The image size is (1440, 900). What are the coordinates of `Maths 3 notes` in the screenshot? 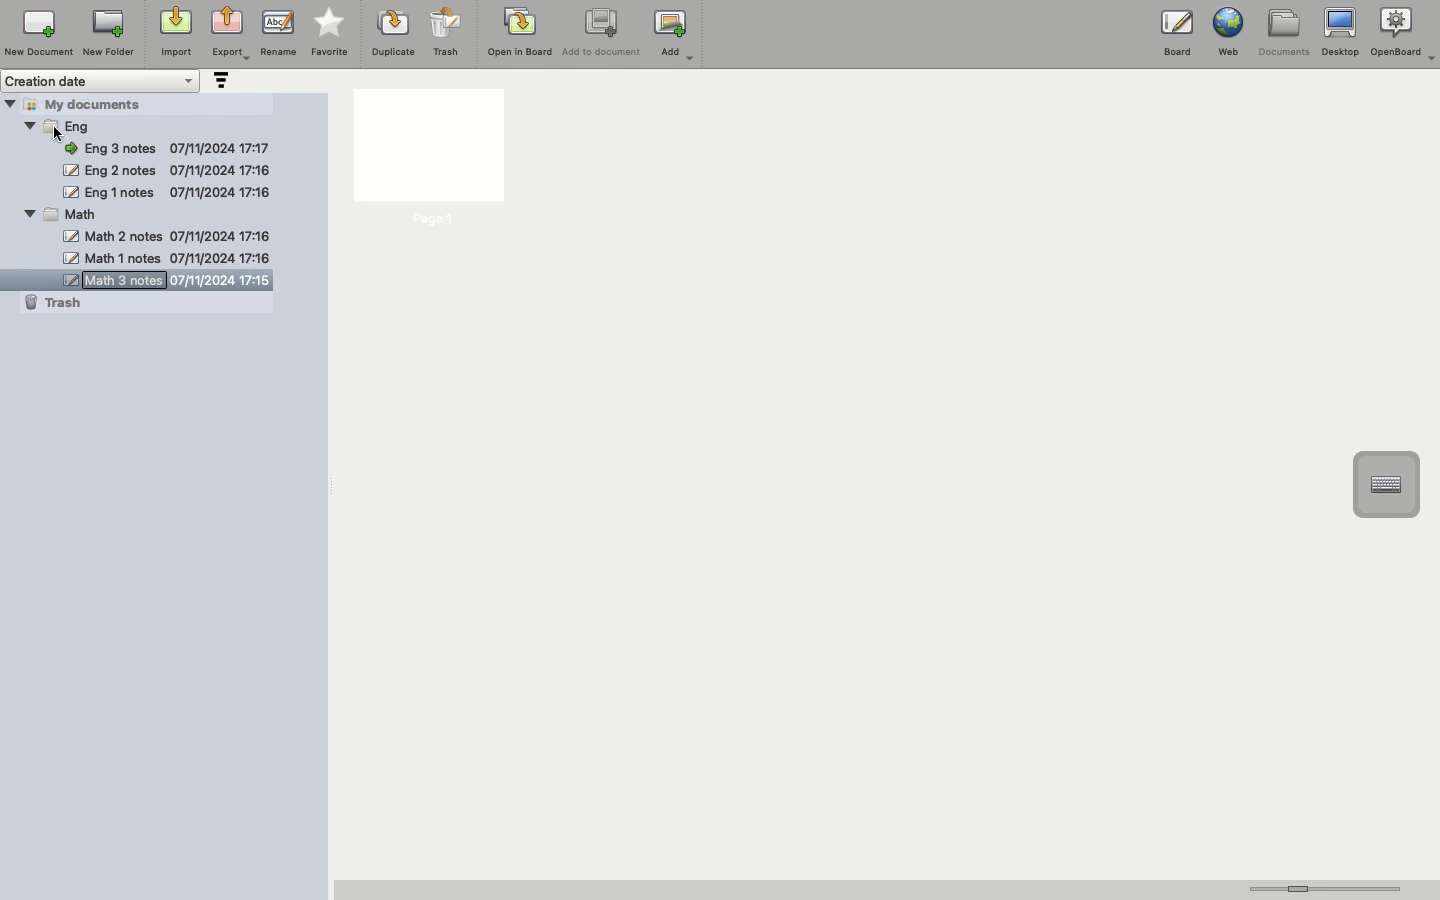 It's located at (126, 125).